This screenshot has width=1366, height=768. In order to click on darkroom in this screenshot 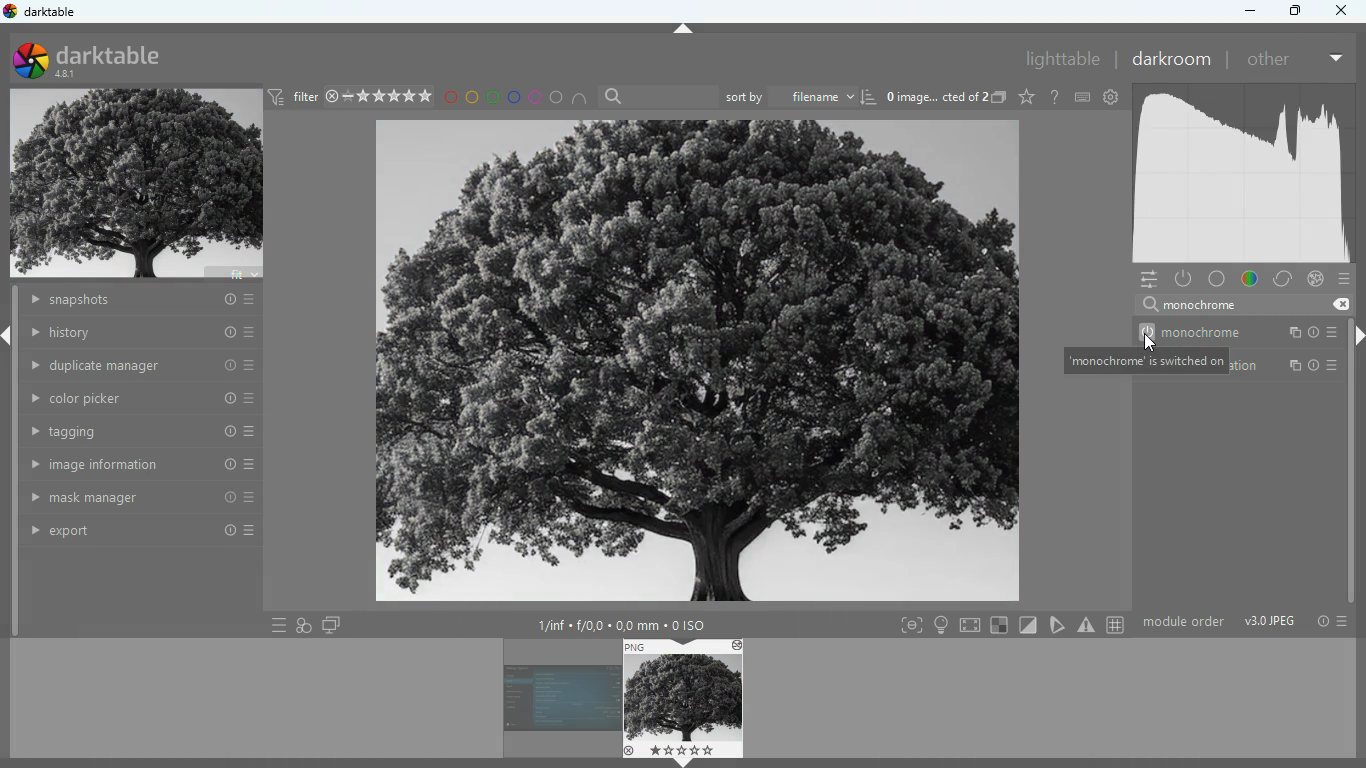, I will do `click(1170, 58)`.